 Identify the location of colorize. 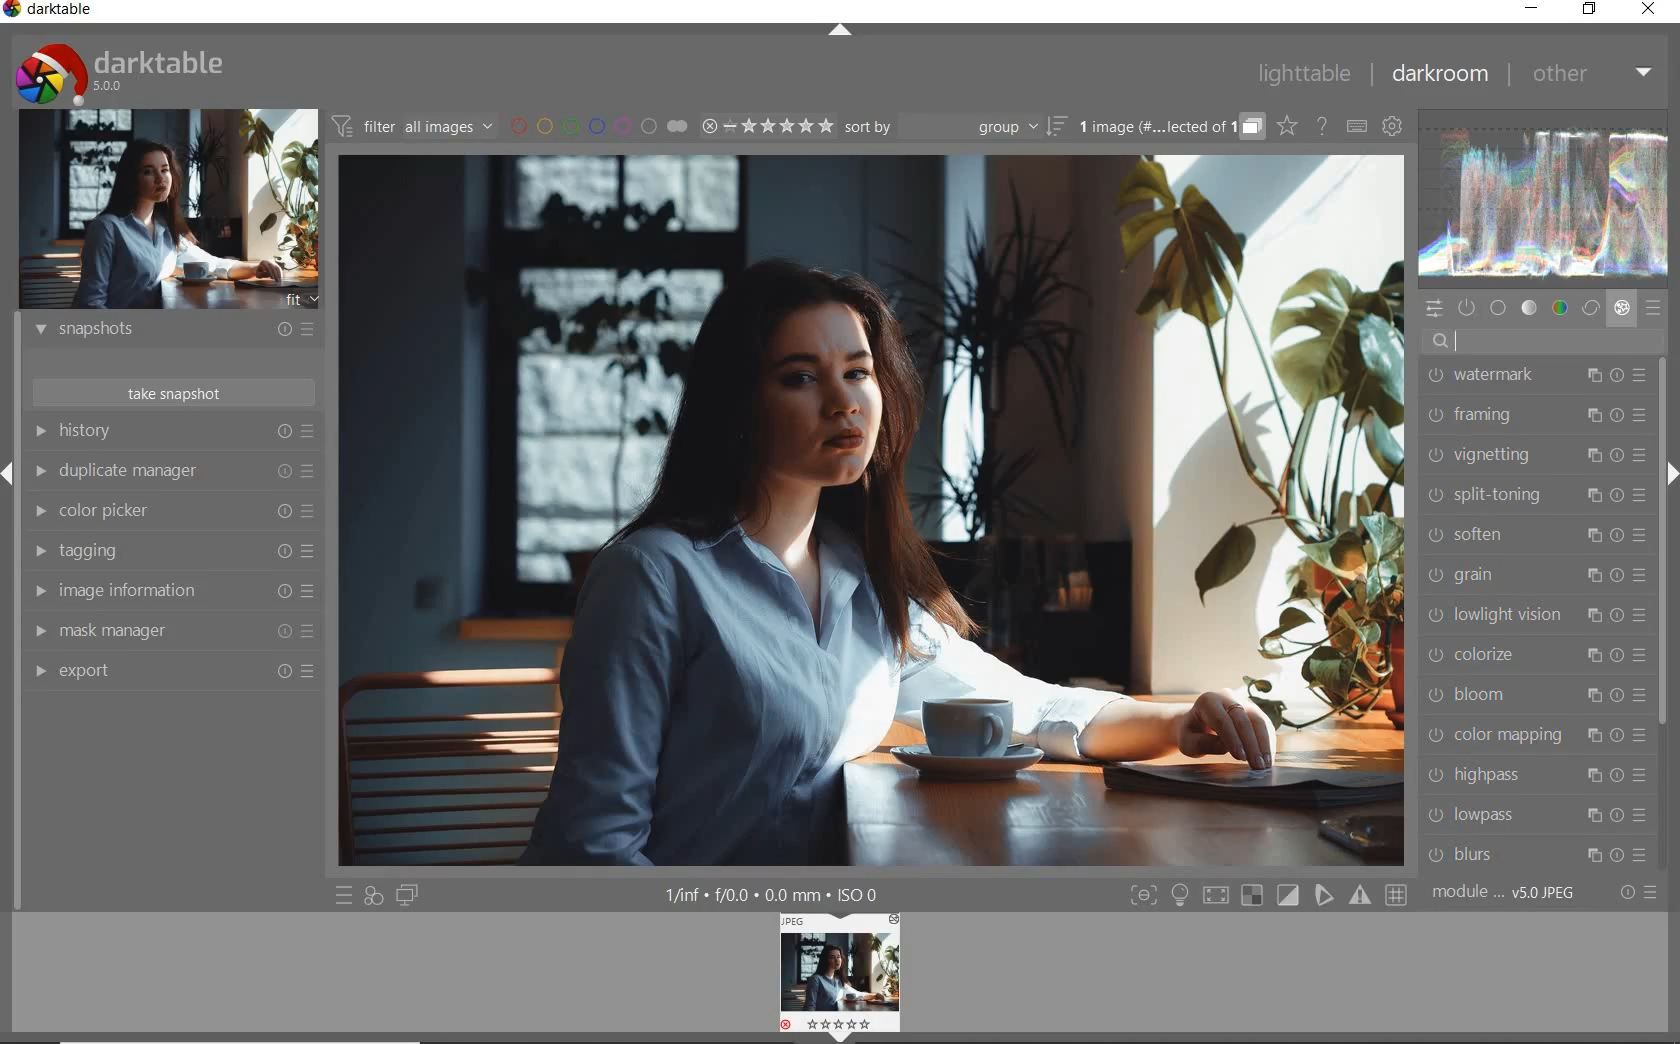
(1534, 656).